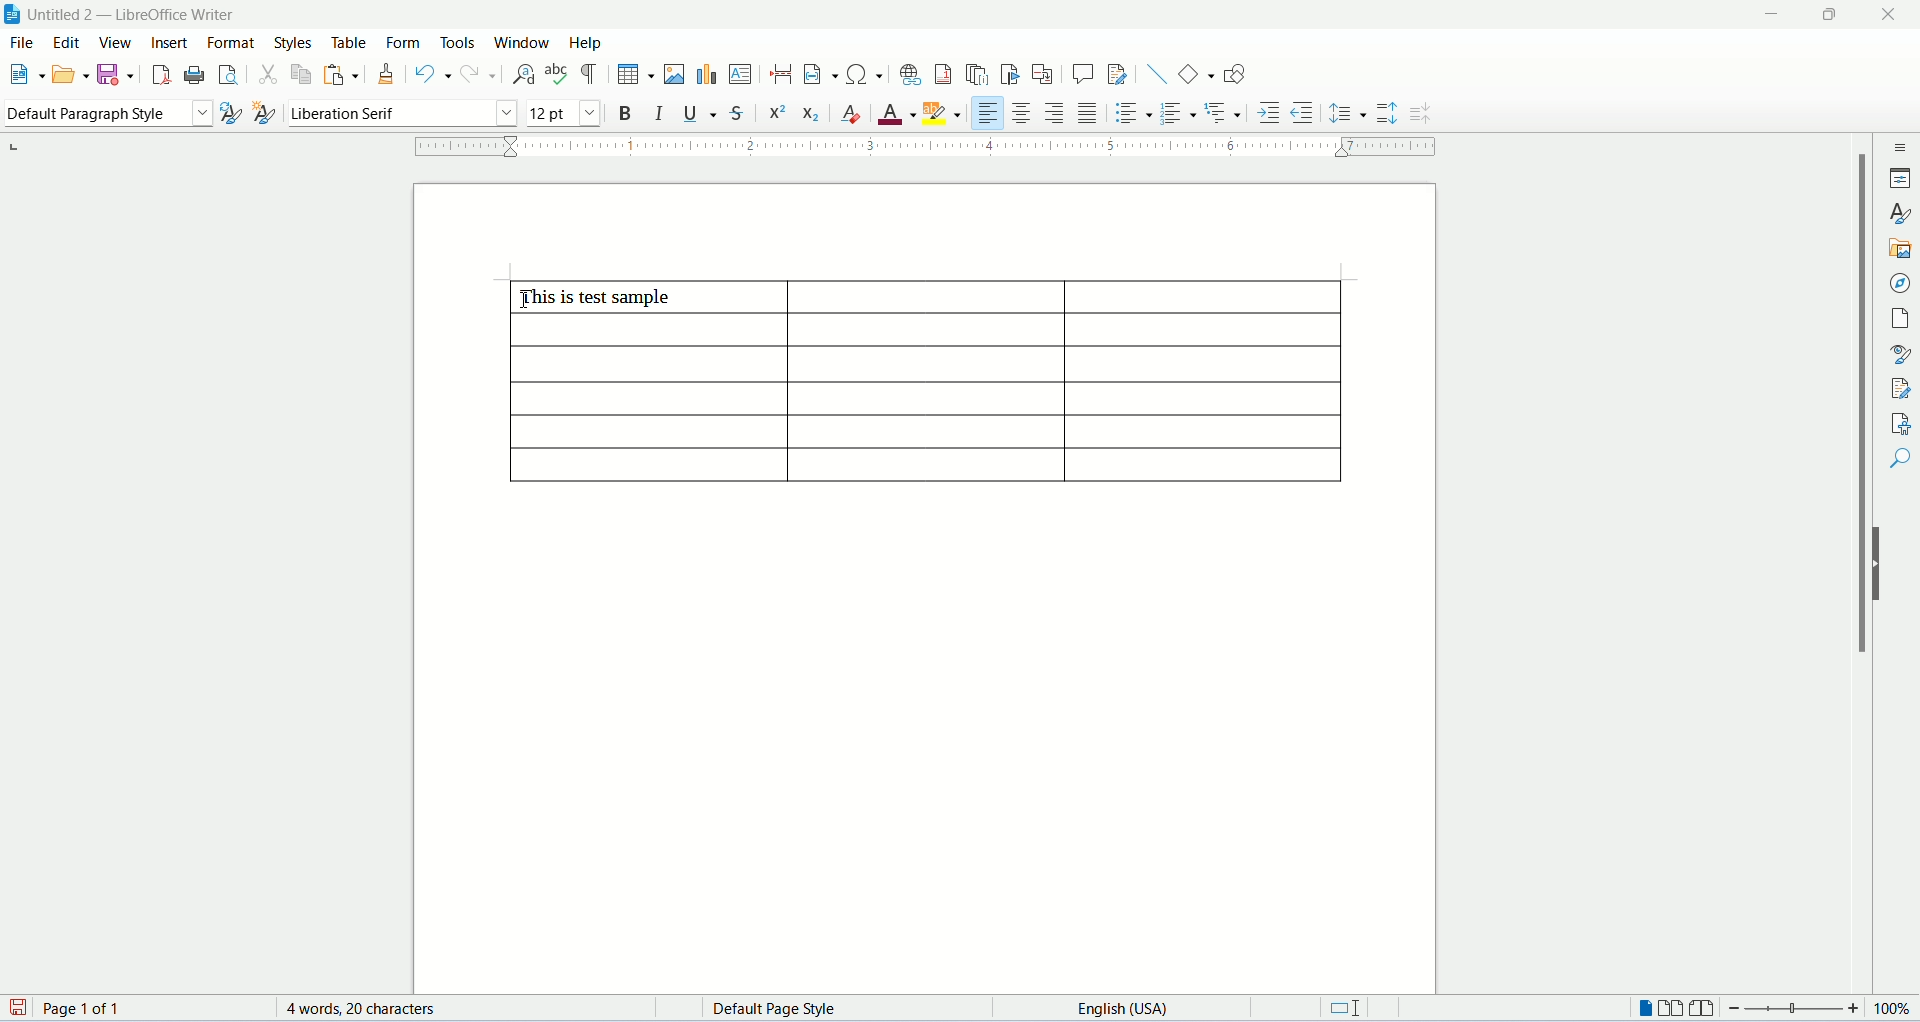 This screenshot has height=1022, width=1920. I want to click on italic, so click(660, 113).